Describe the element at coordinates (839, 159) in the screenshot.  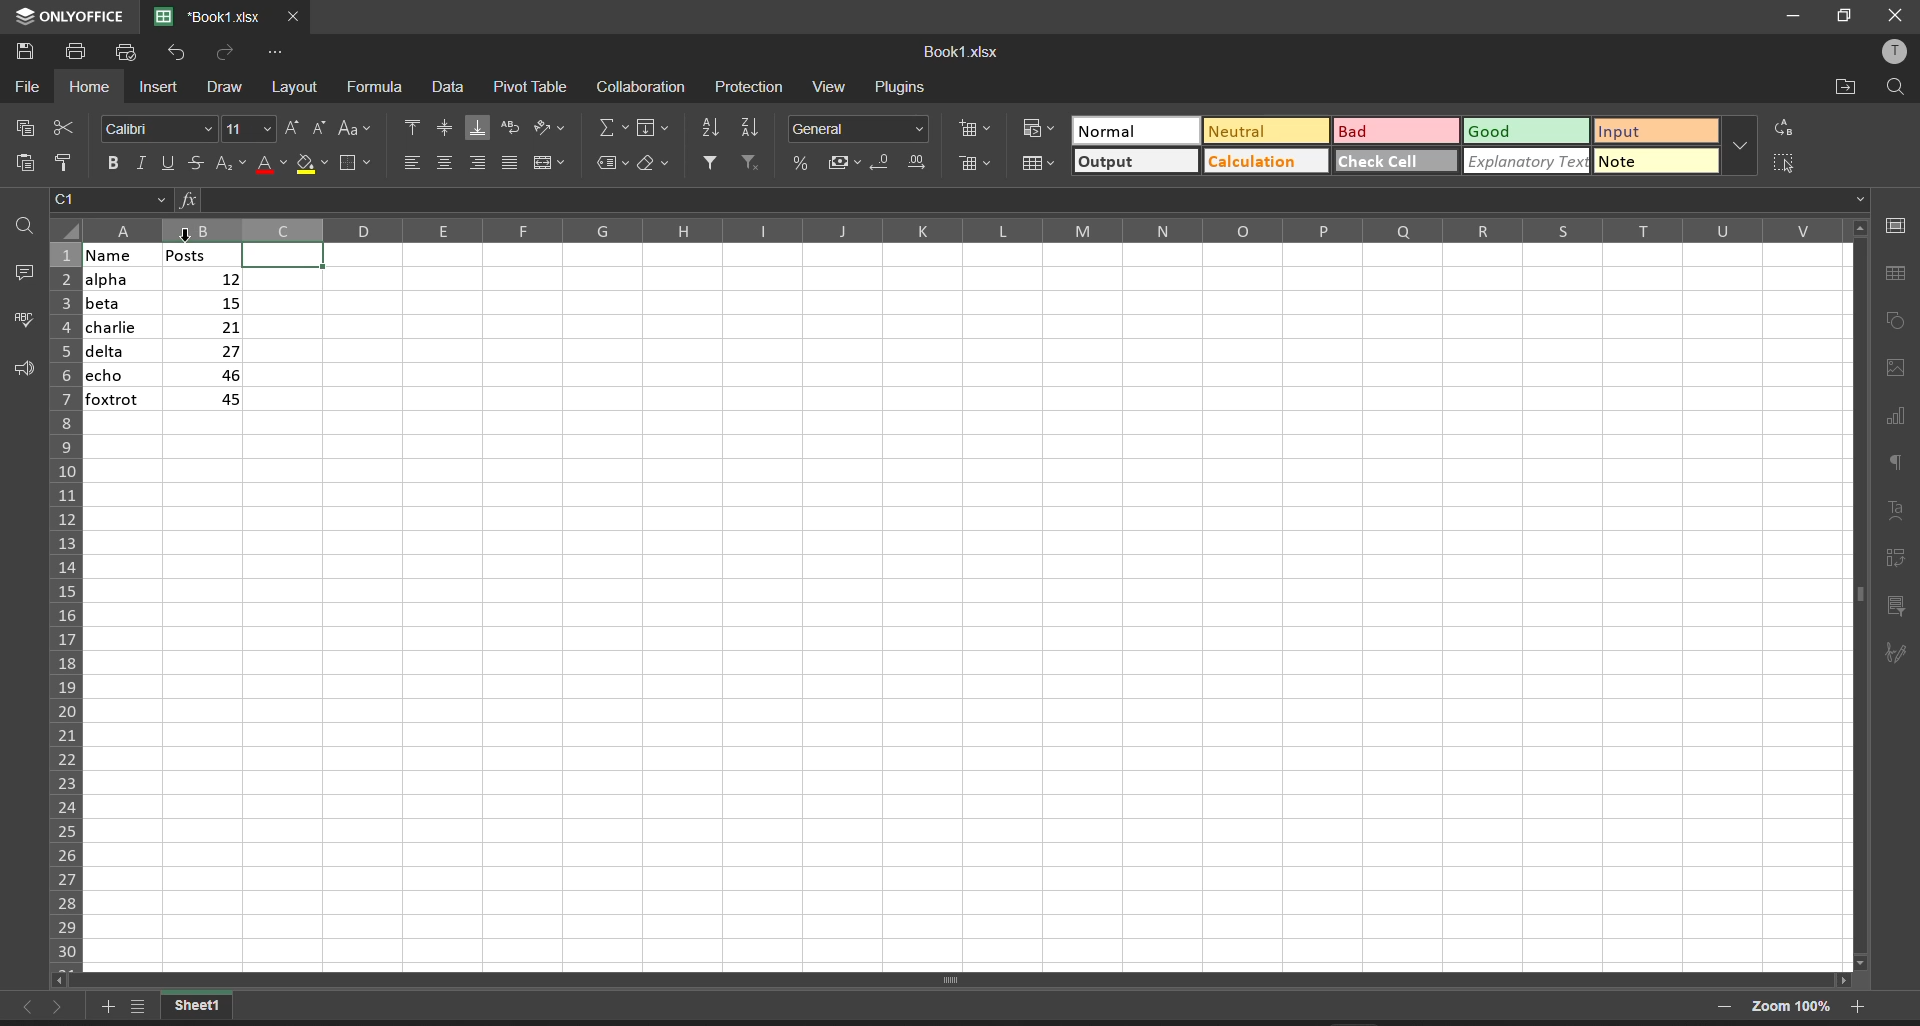
I see `accounting style` at that location.